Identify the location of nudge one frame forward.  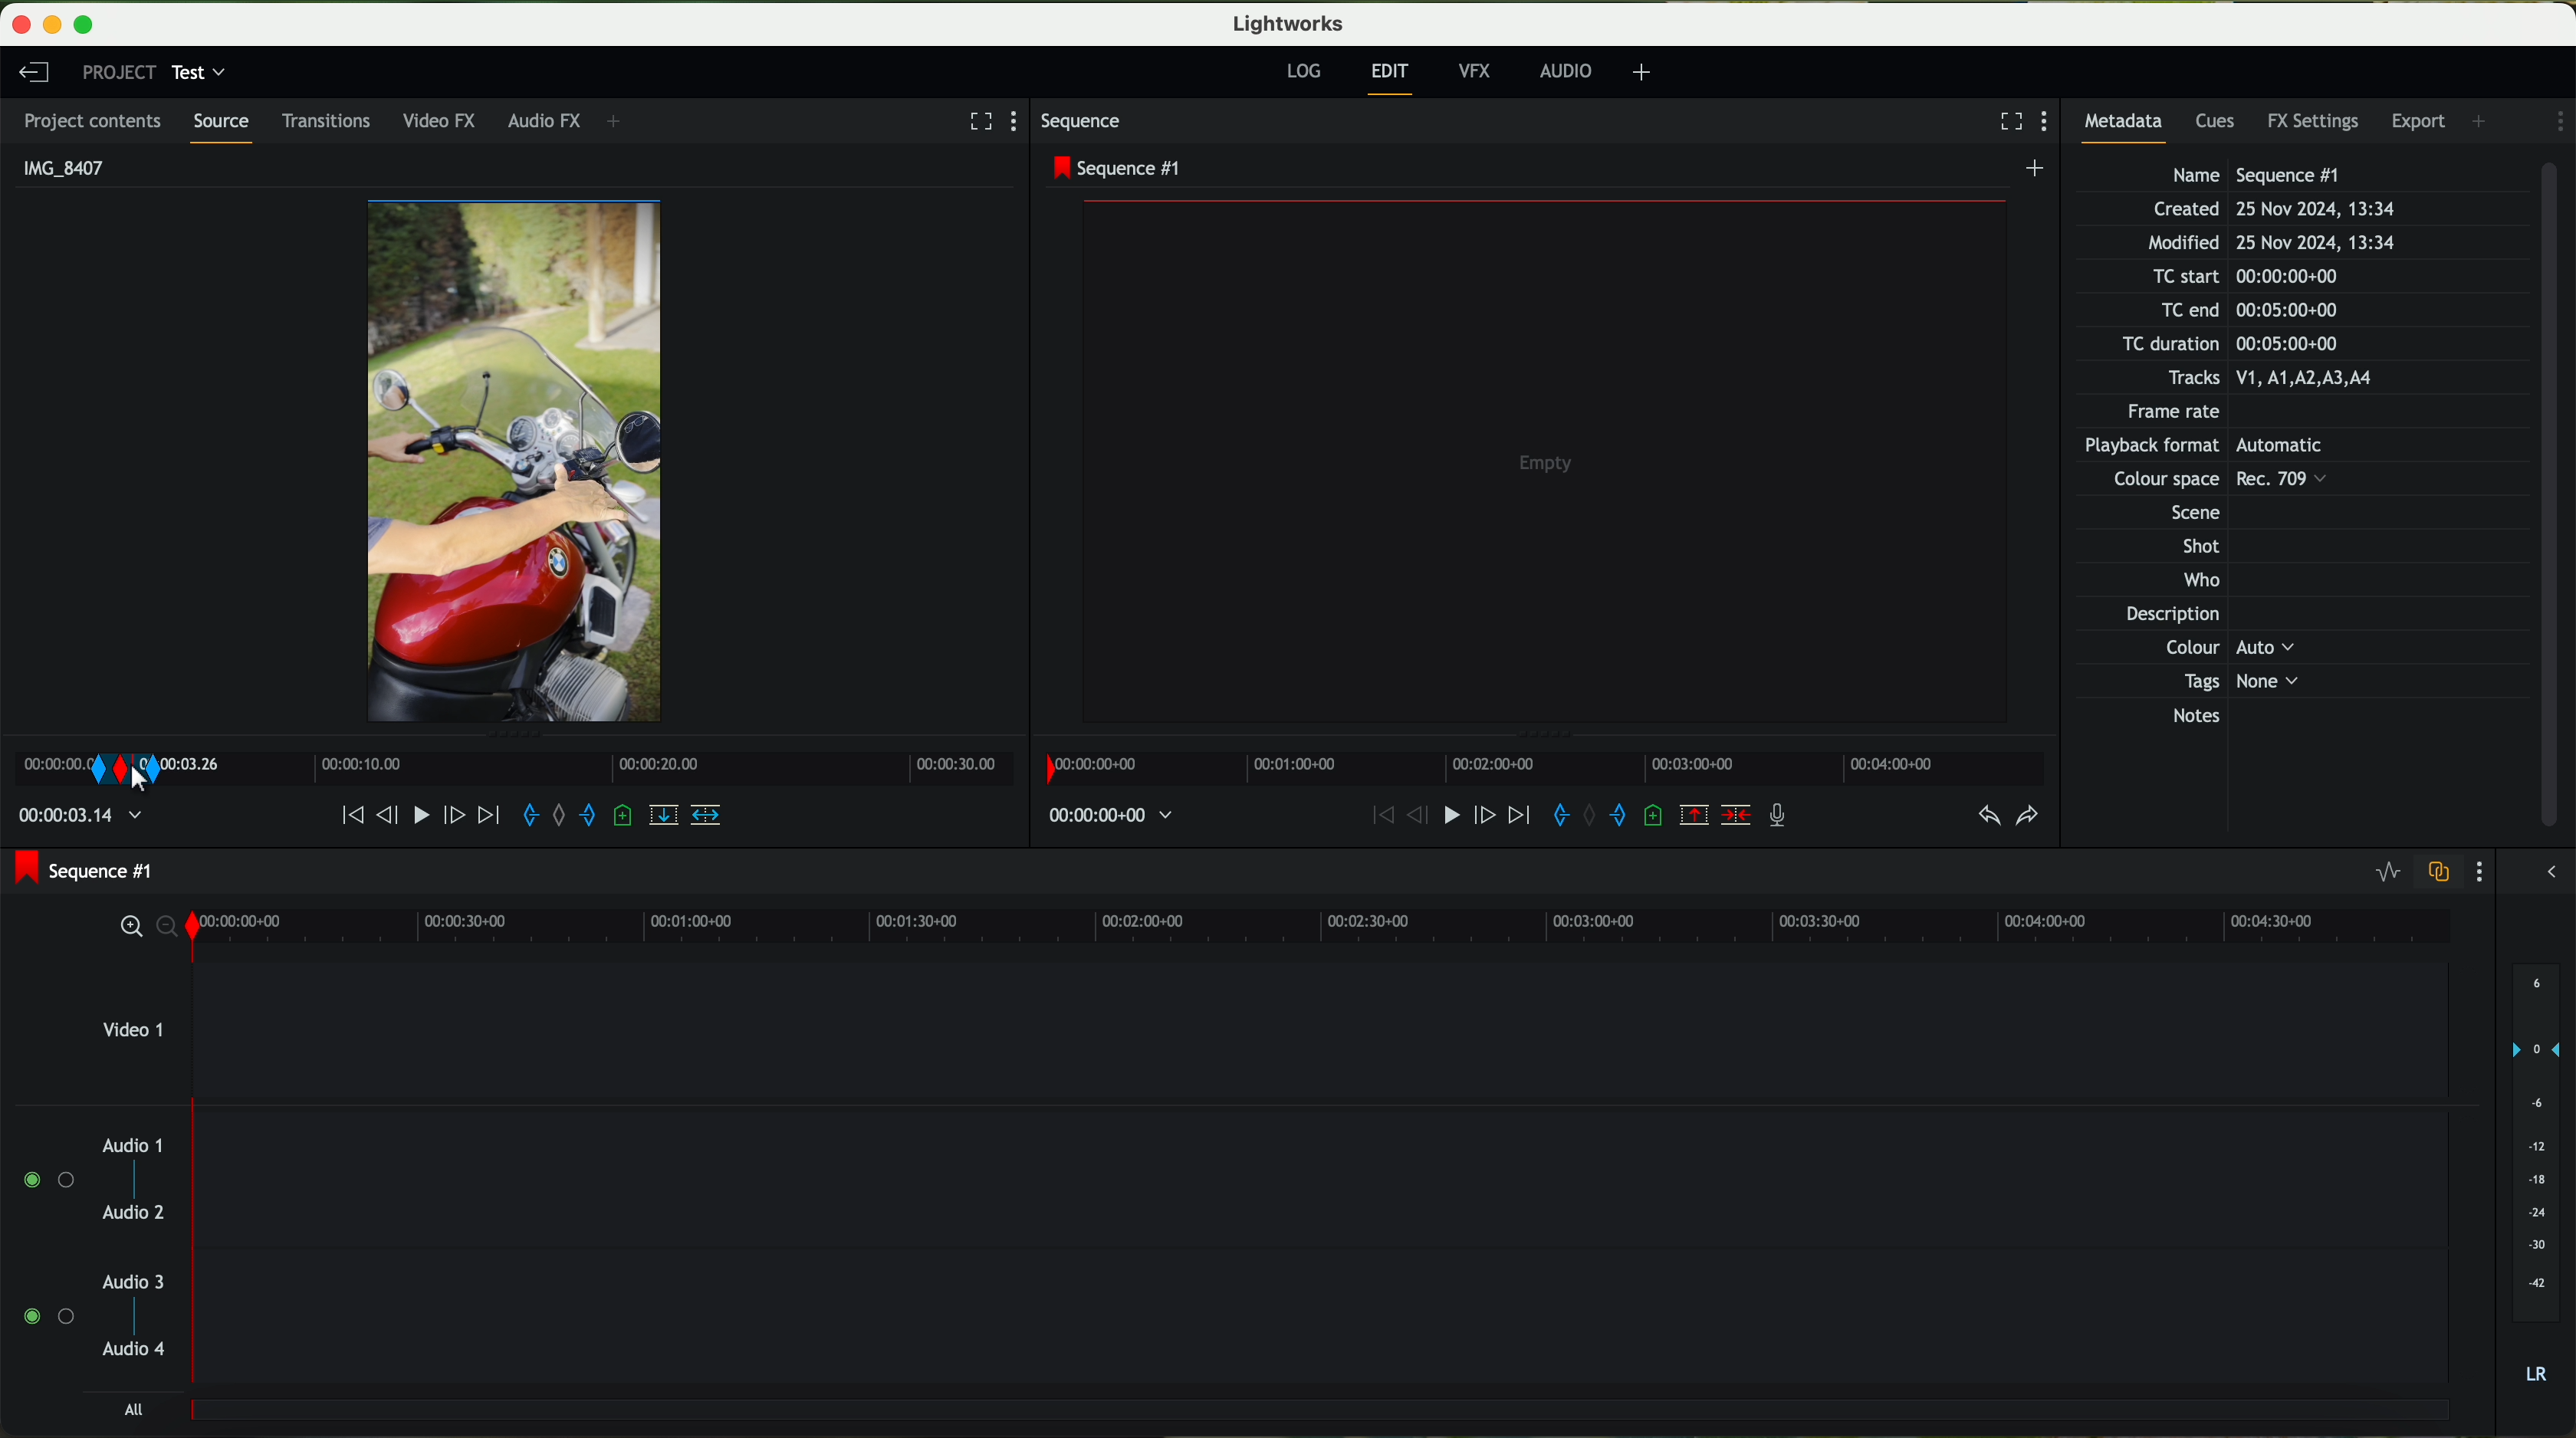
(459, 818).